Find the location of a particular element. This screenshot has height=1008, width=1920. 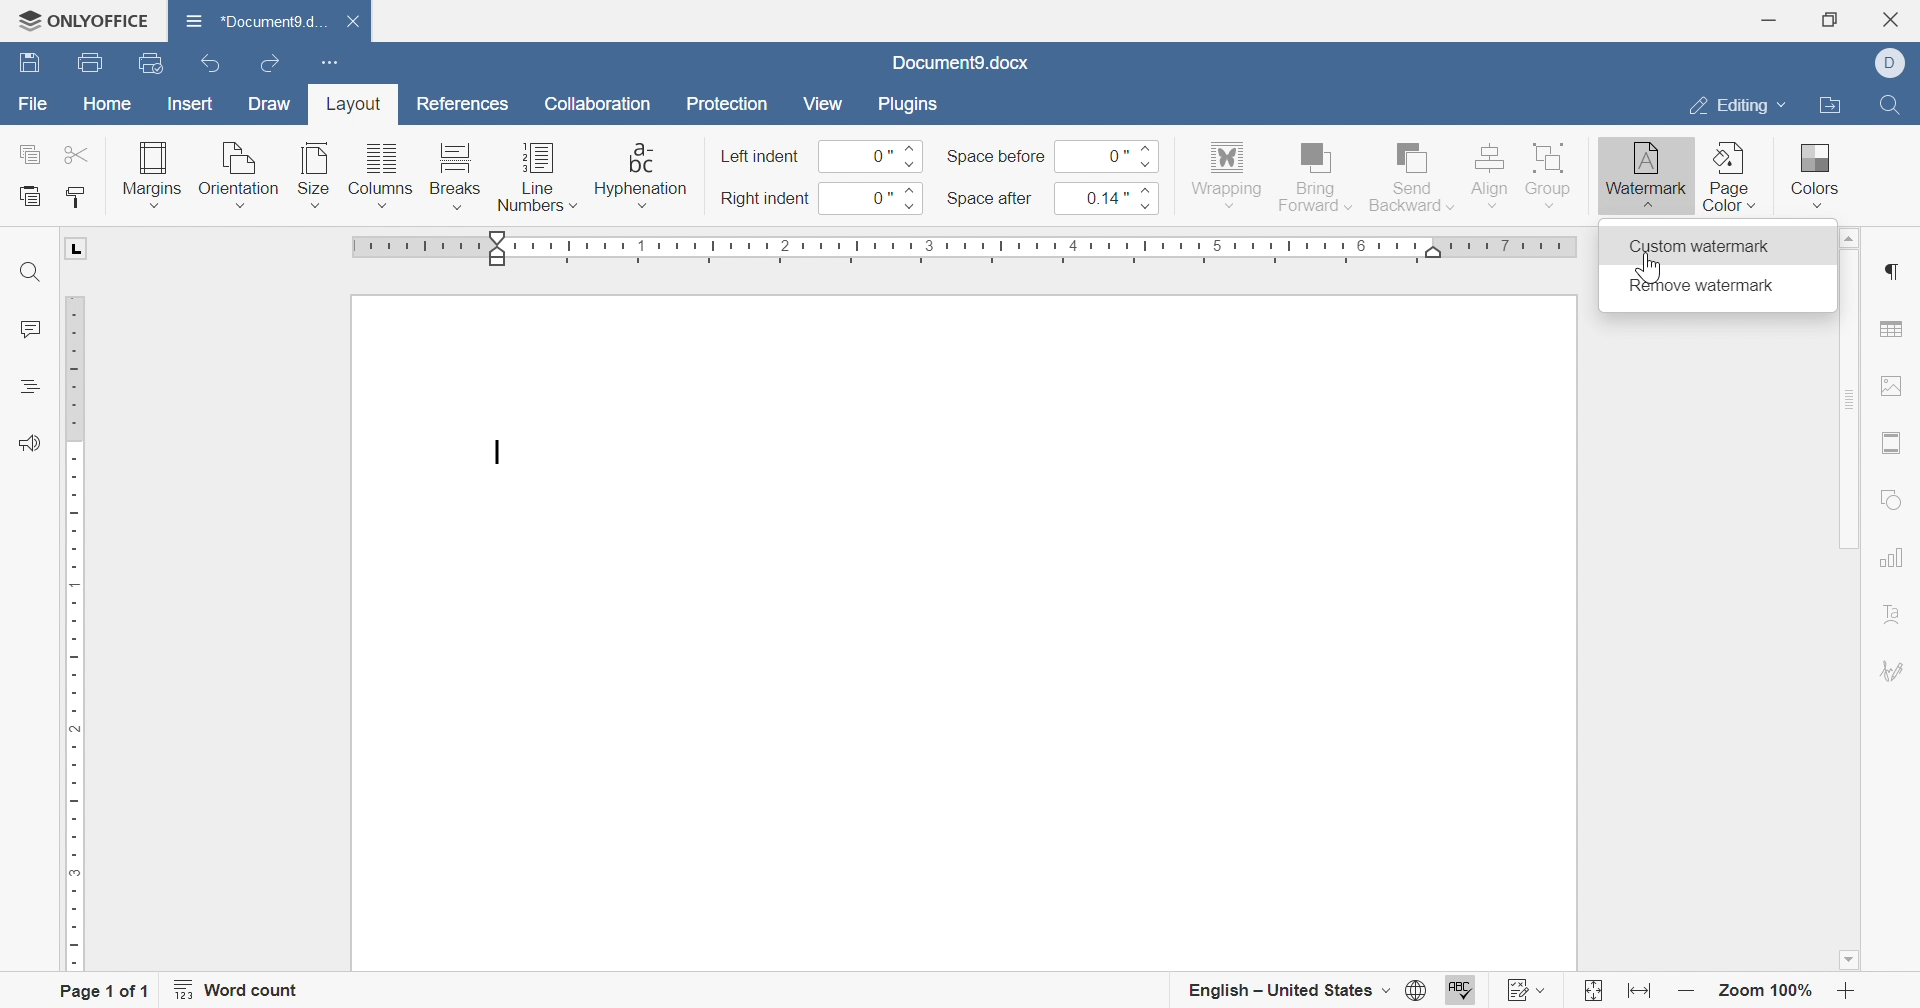

ruler is located at coordinates (967, 251).